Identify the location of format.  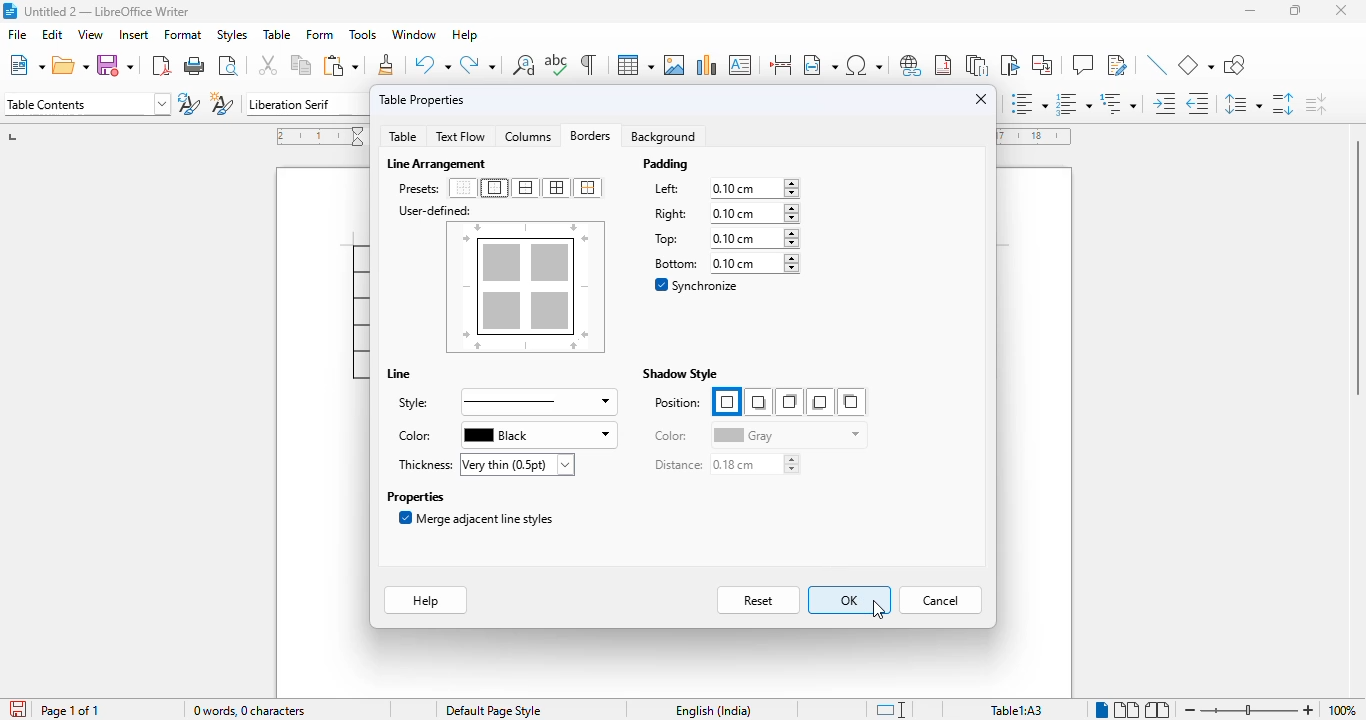
(184, 34).